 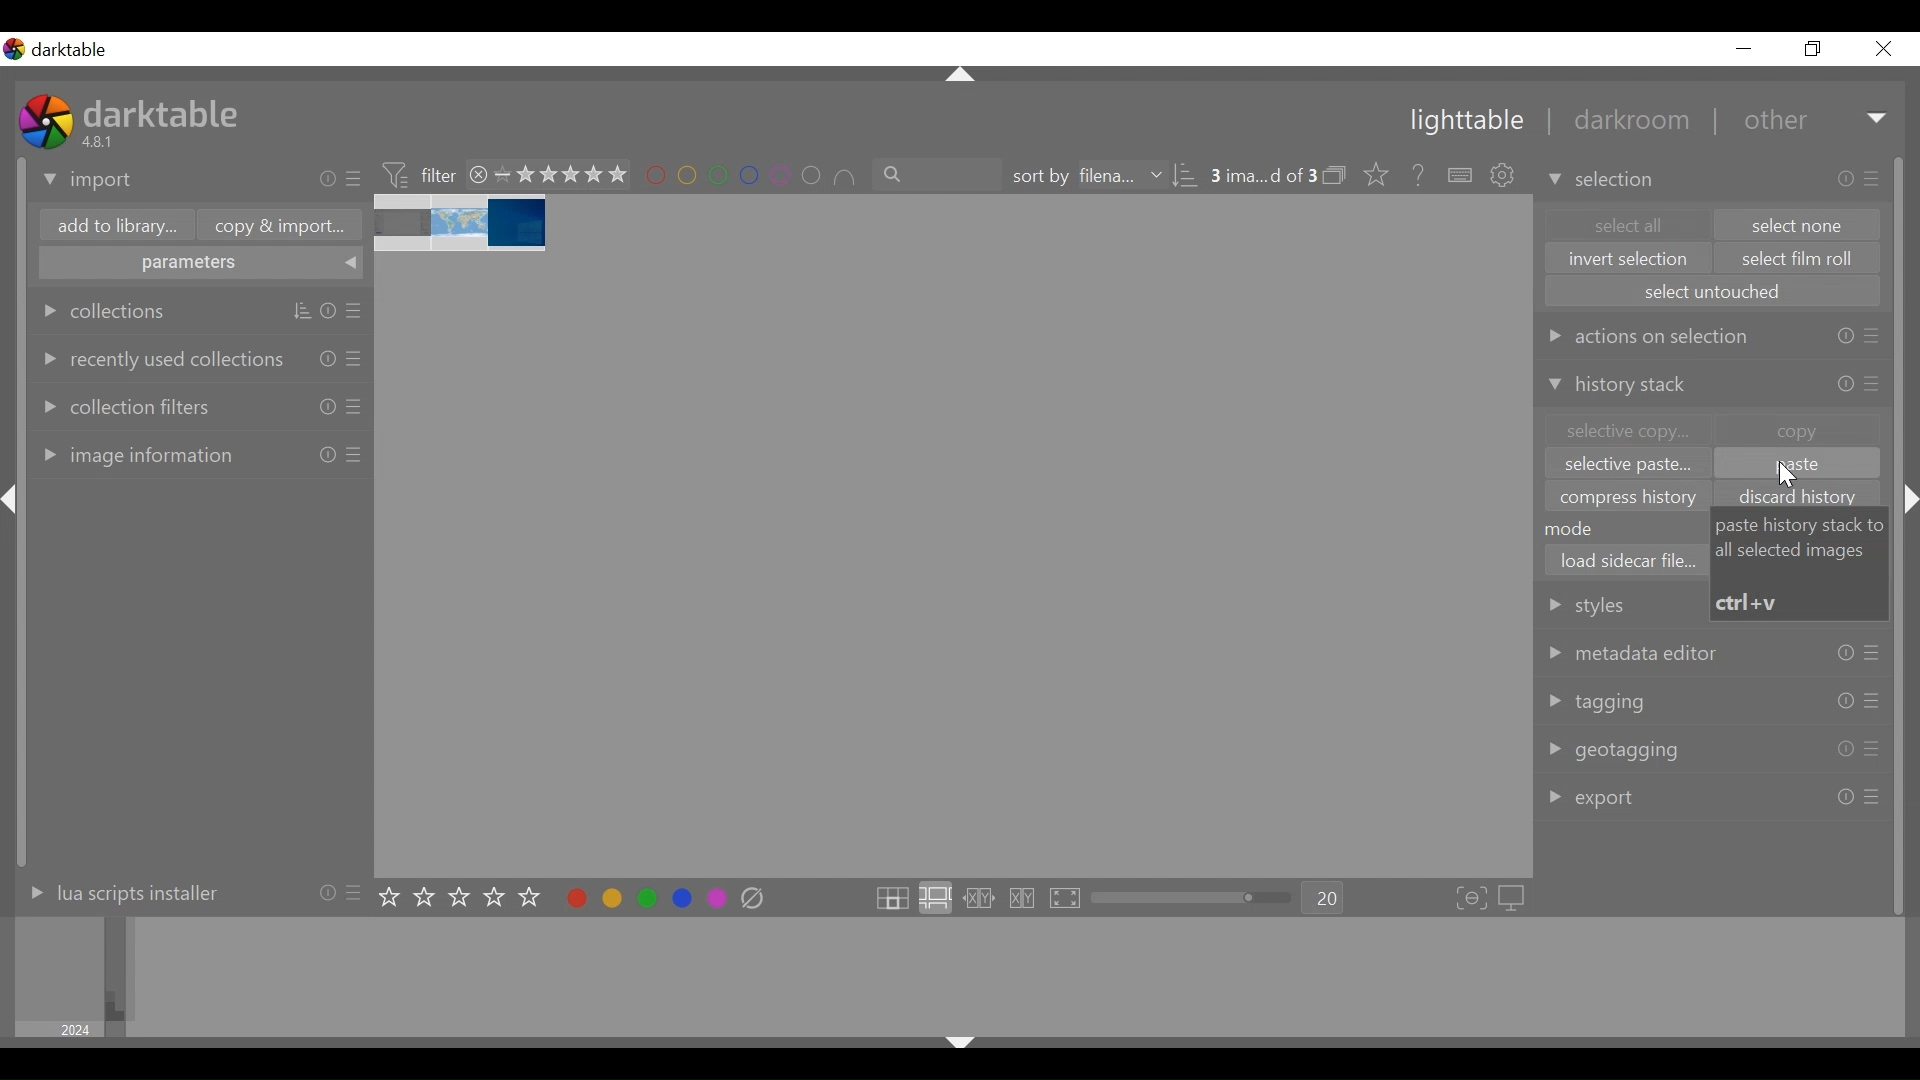 I want to click on toggle color label, so click(x=641, y=897).